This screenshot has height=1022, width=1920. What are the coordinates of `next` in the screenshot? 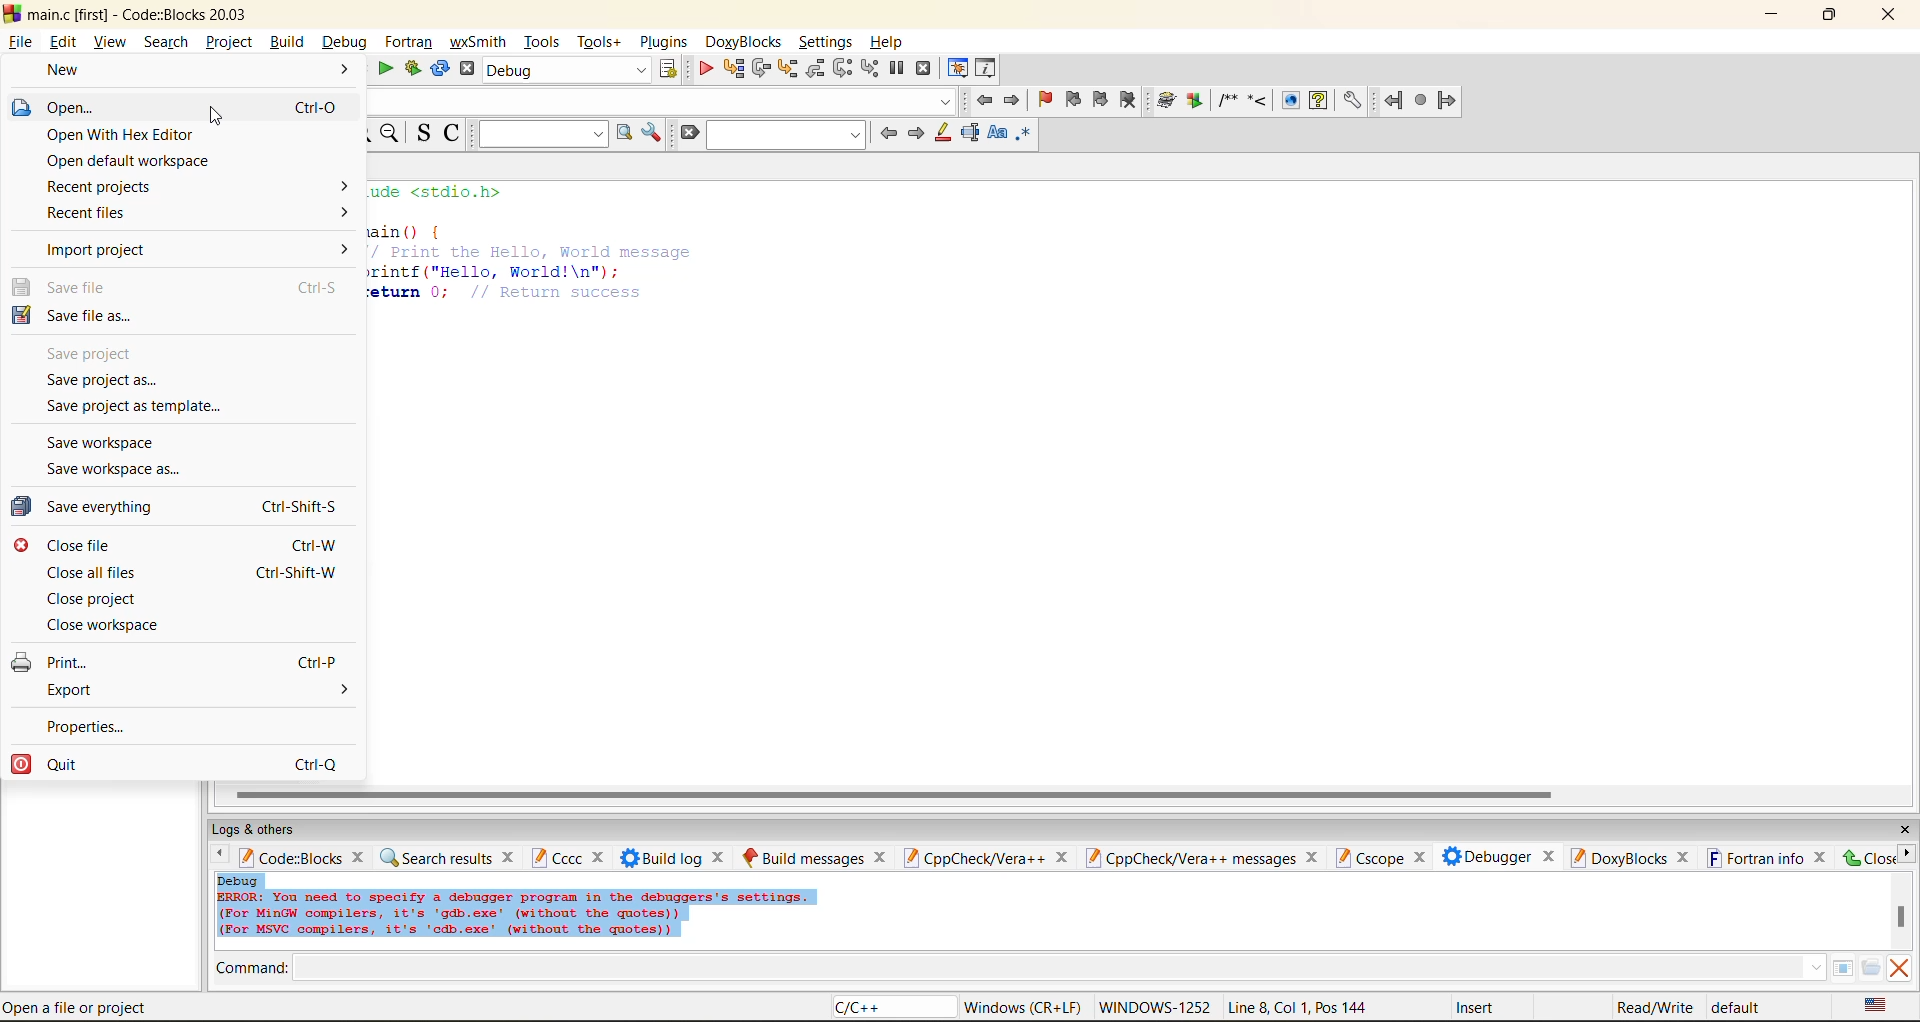 It's located at (1906, 853).